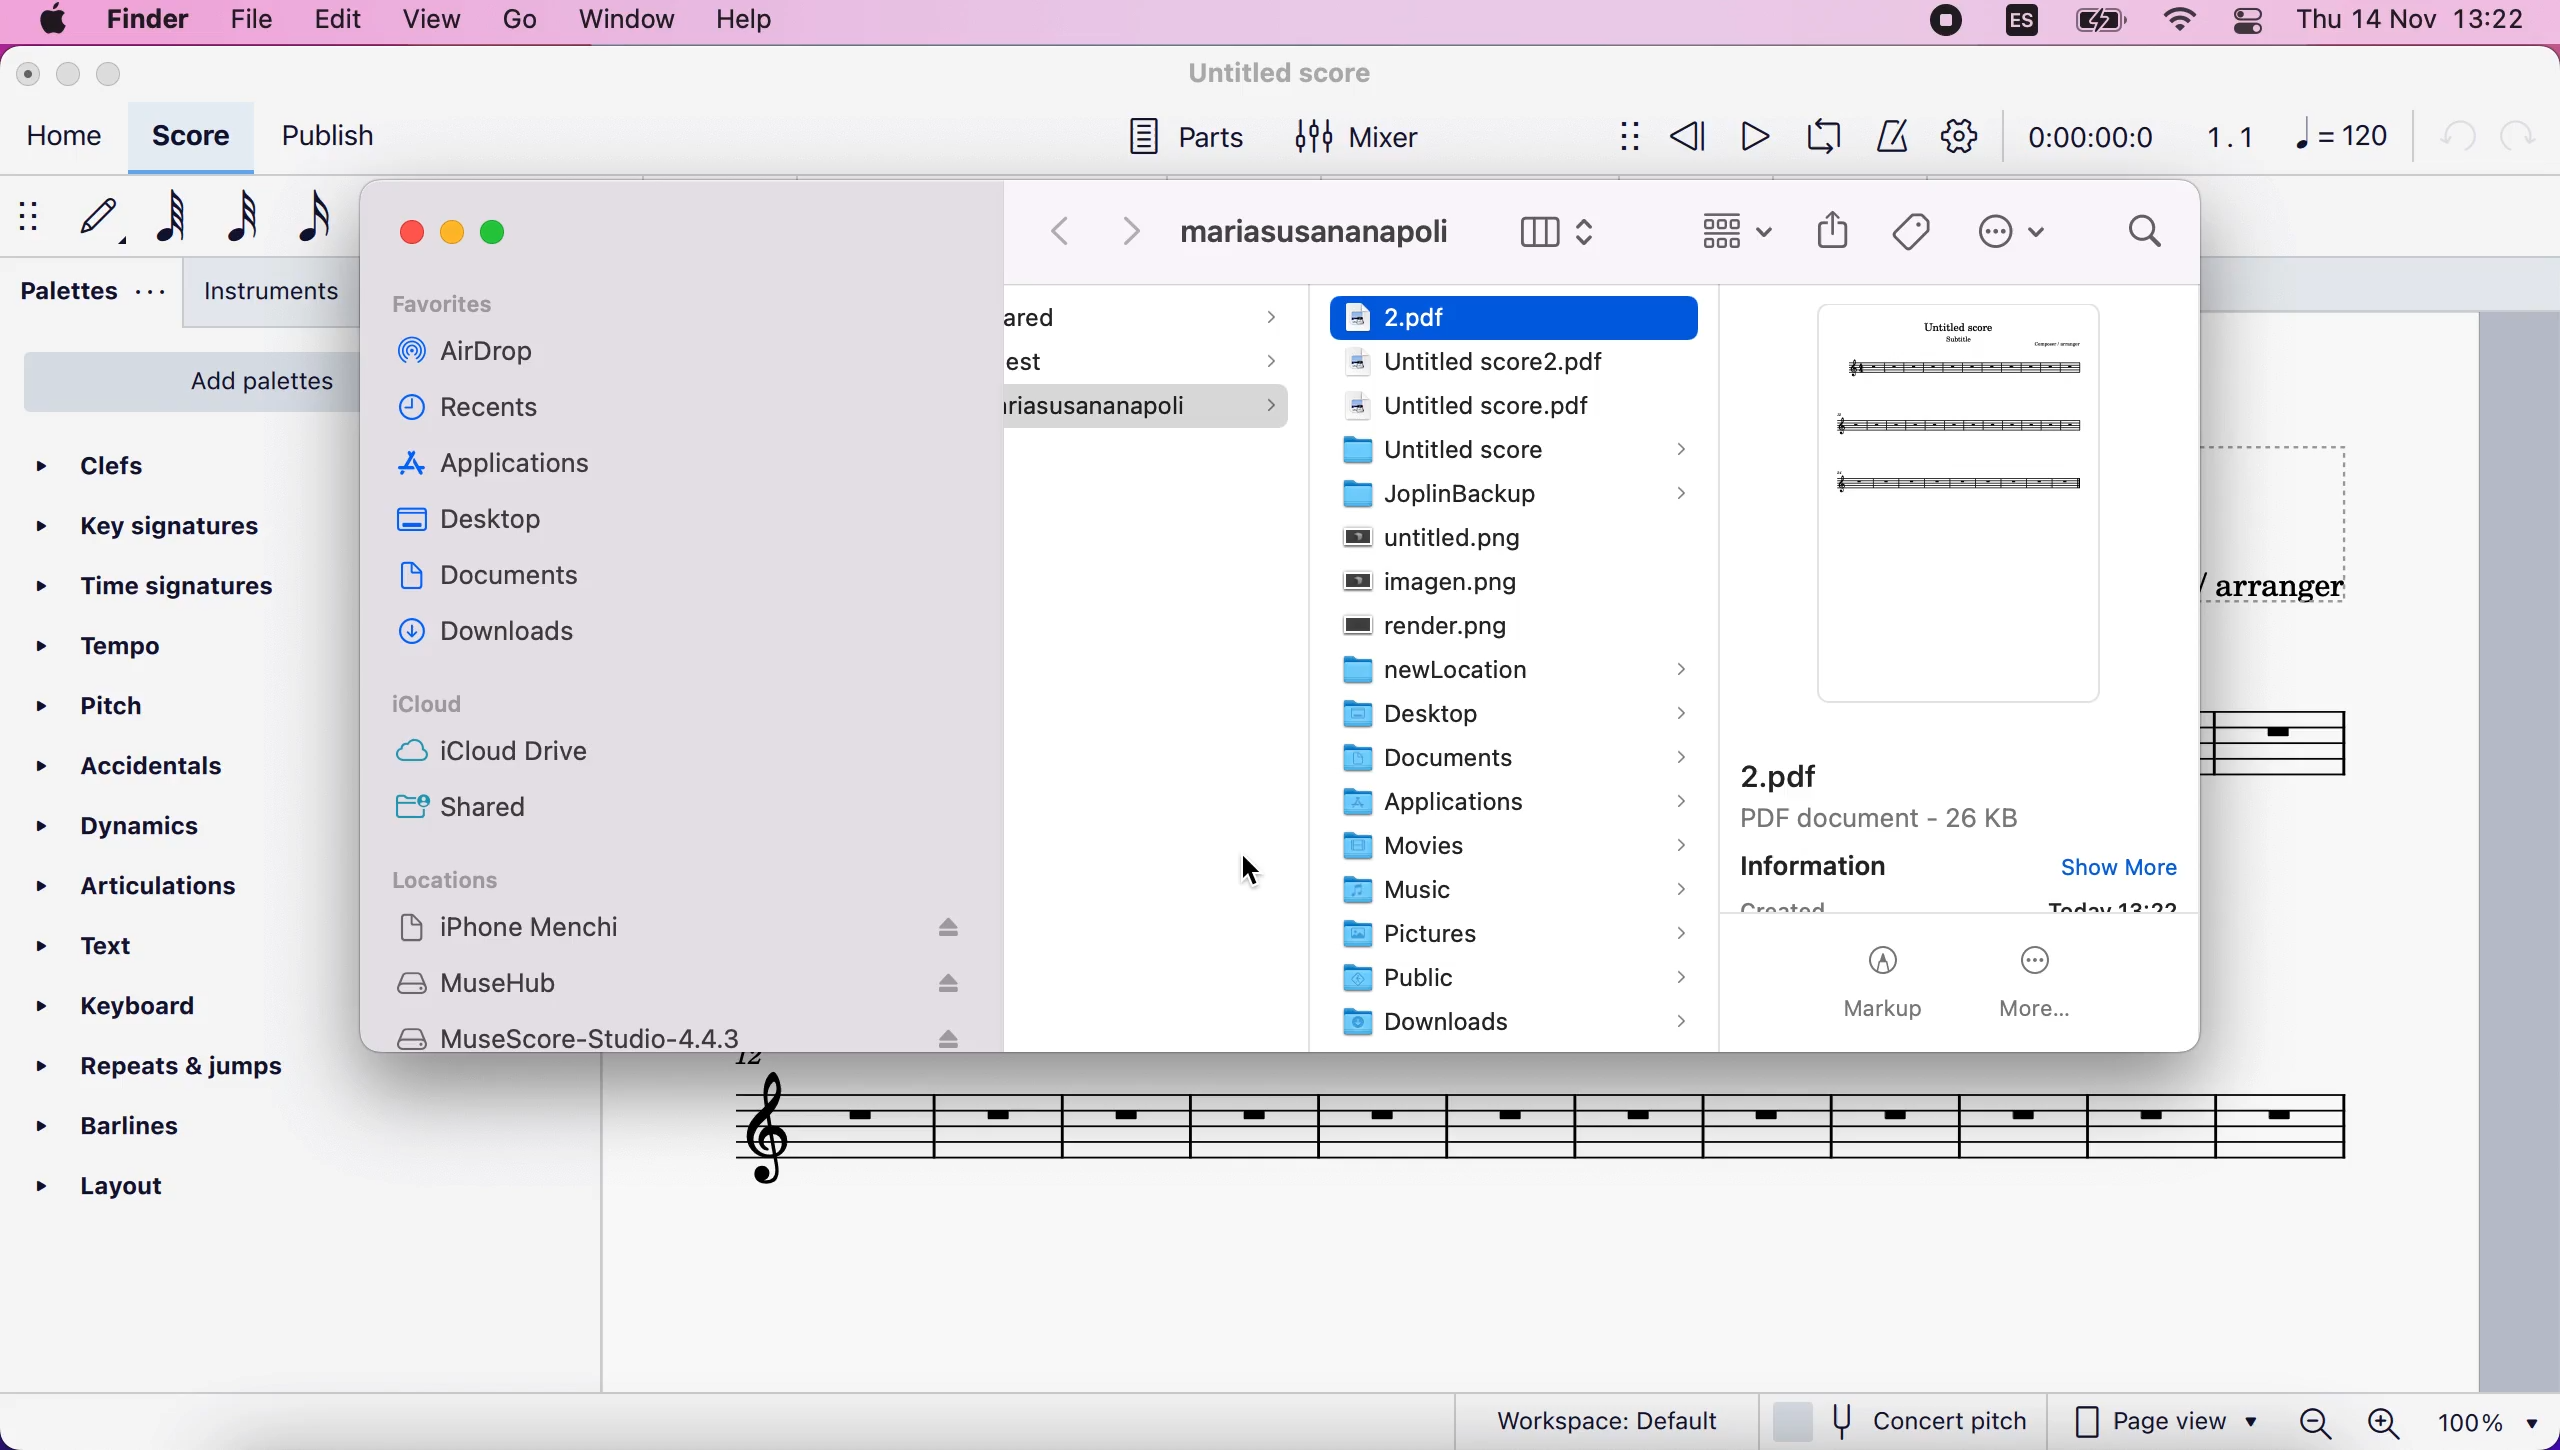 The width and height of the screenshot is (2560, 1450). I want to click on tags, so click(1918, 229).